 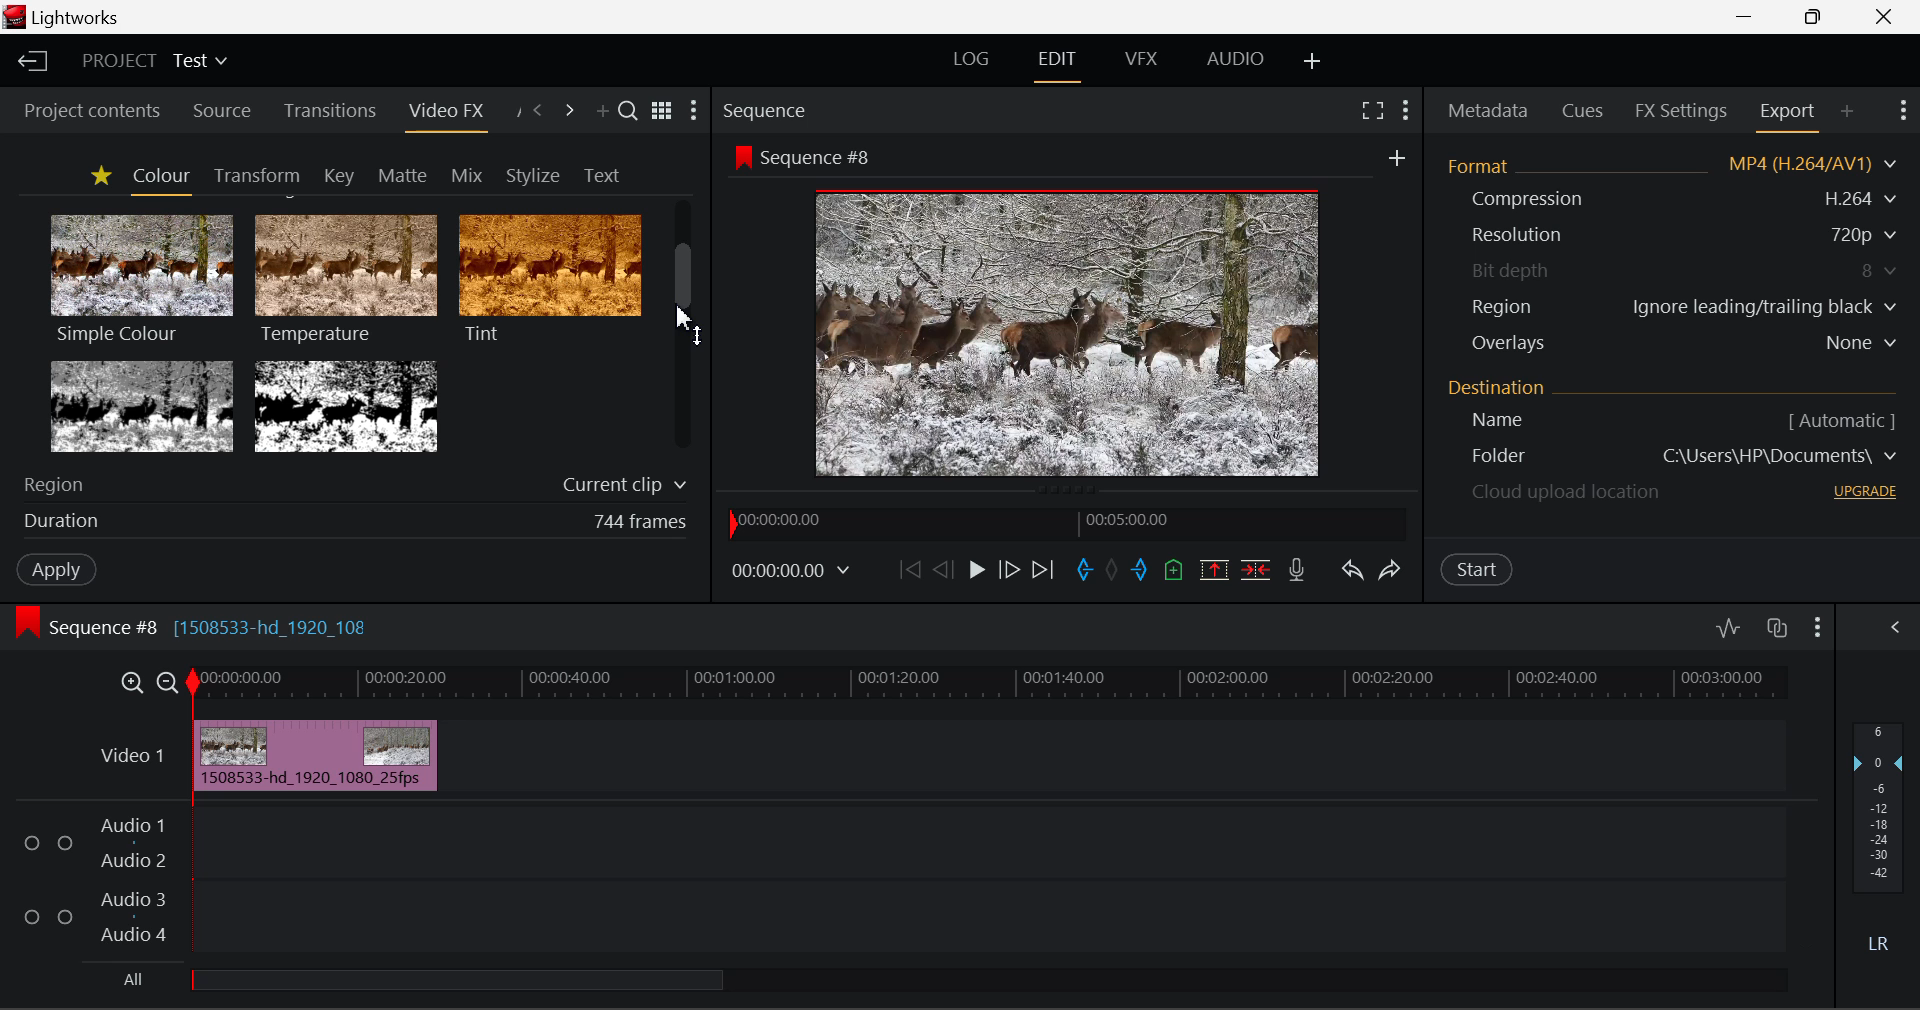 I want to click on Checkbox, so click(x=64, y=915).